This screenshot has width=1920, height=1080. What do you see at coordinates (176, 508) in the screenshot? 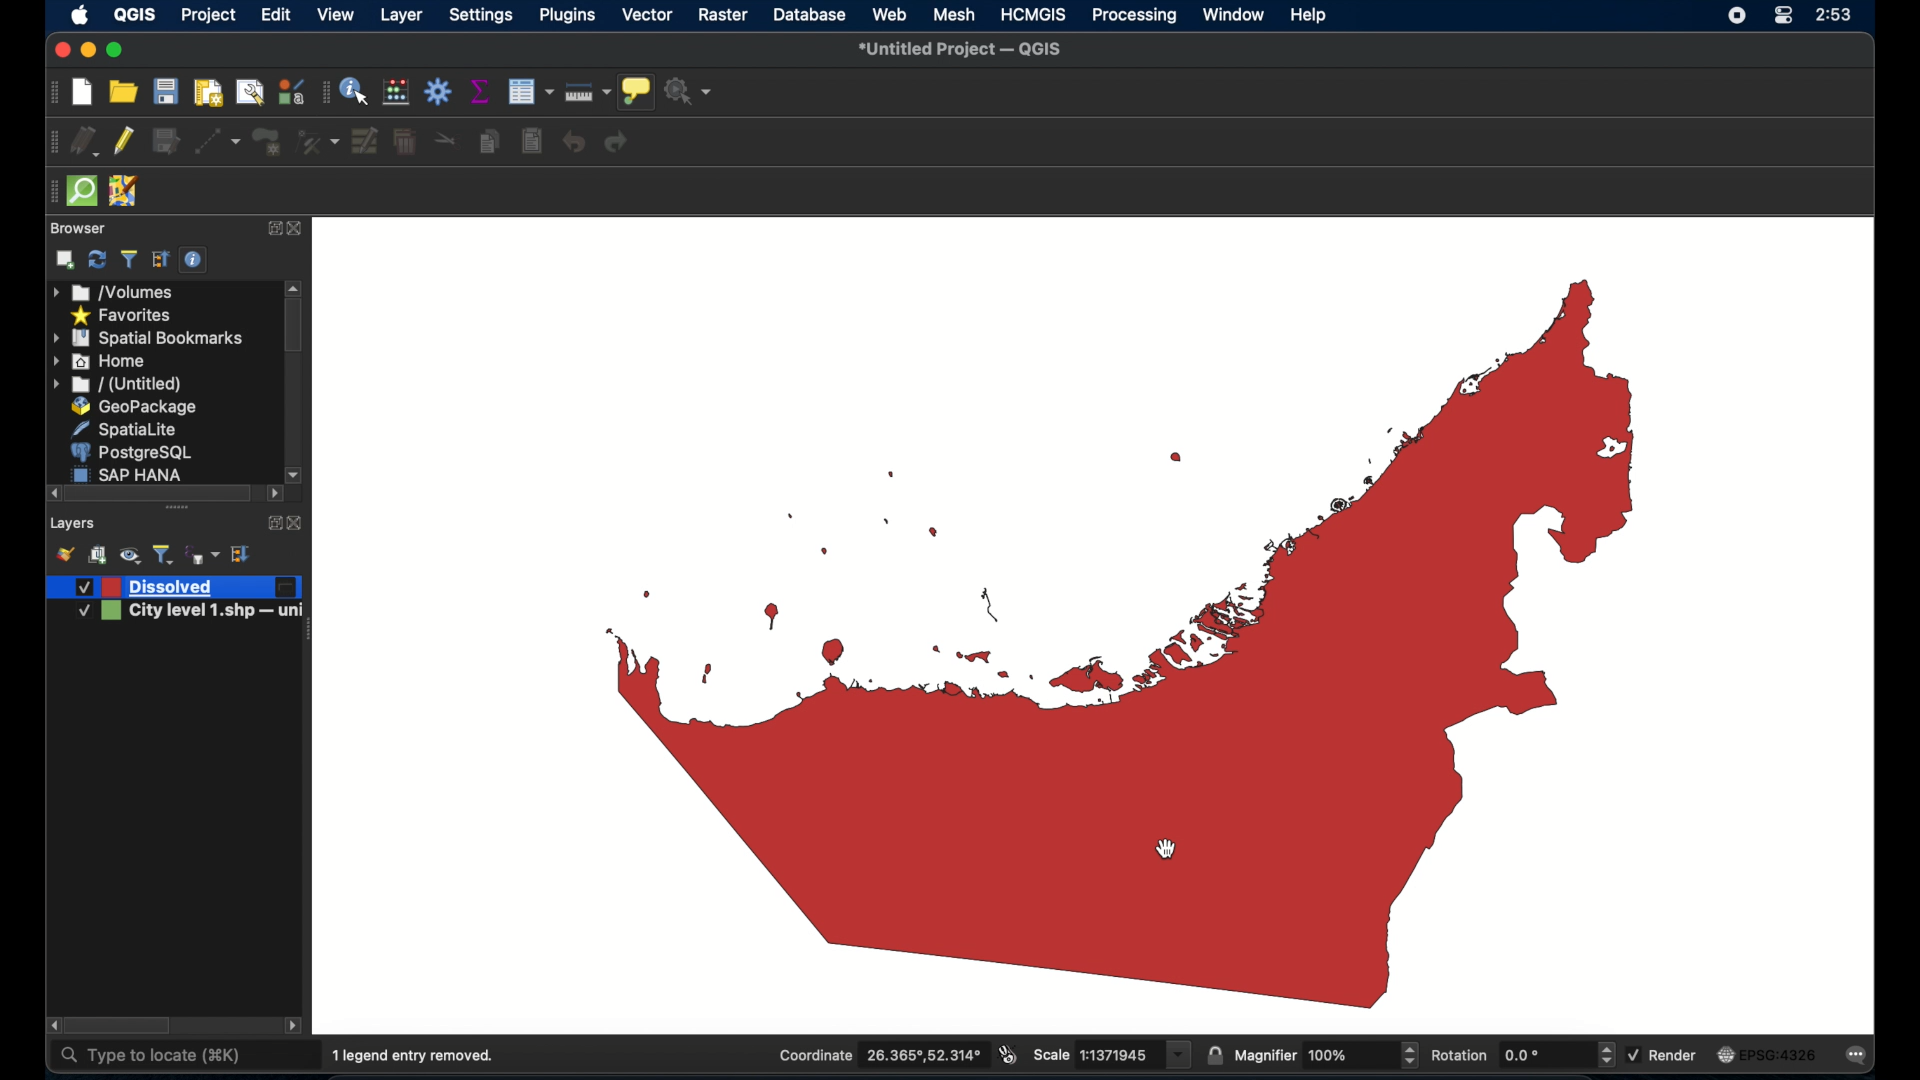
I see `drag handle` at bounding box center [176, 508].